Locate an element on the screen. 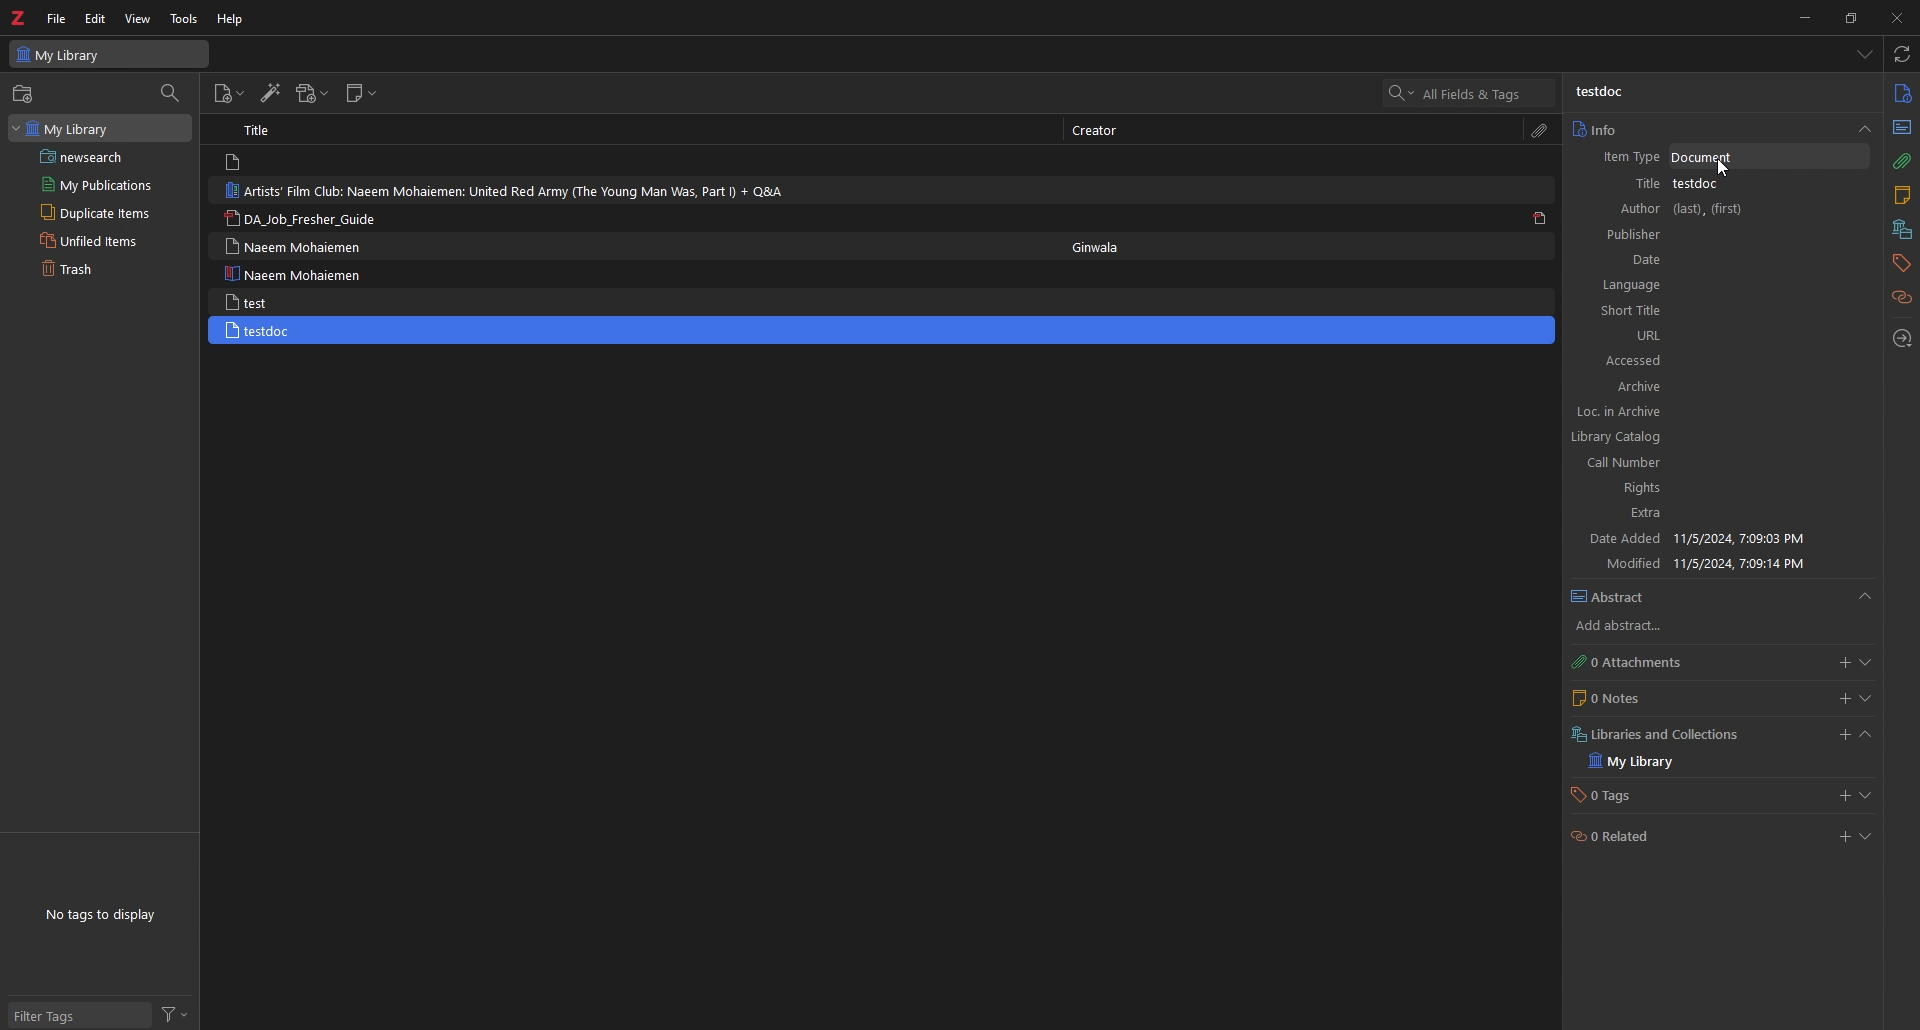  Creator is located at coordinates (1099, 132).